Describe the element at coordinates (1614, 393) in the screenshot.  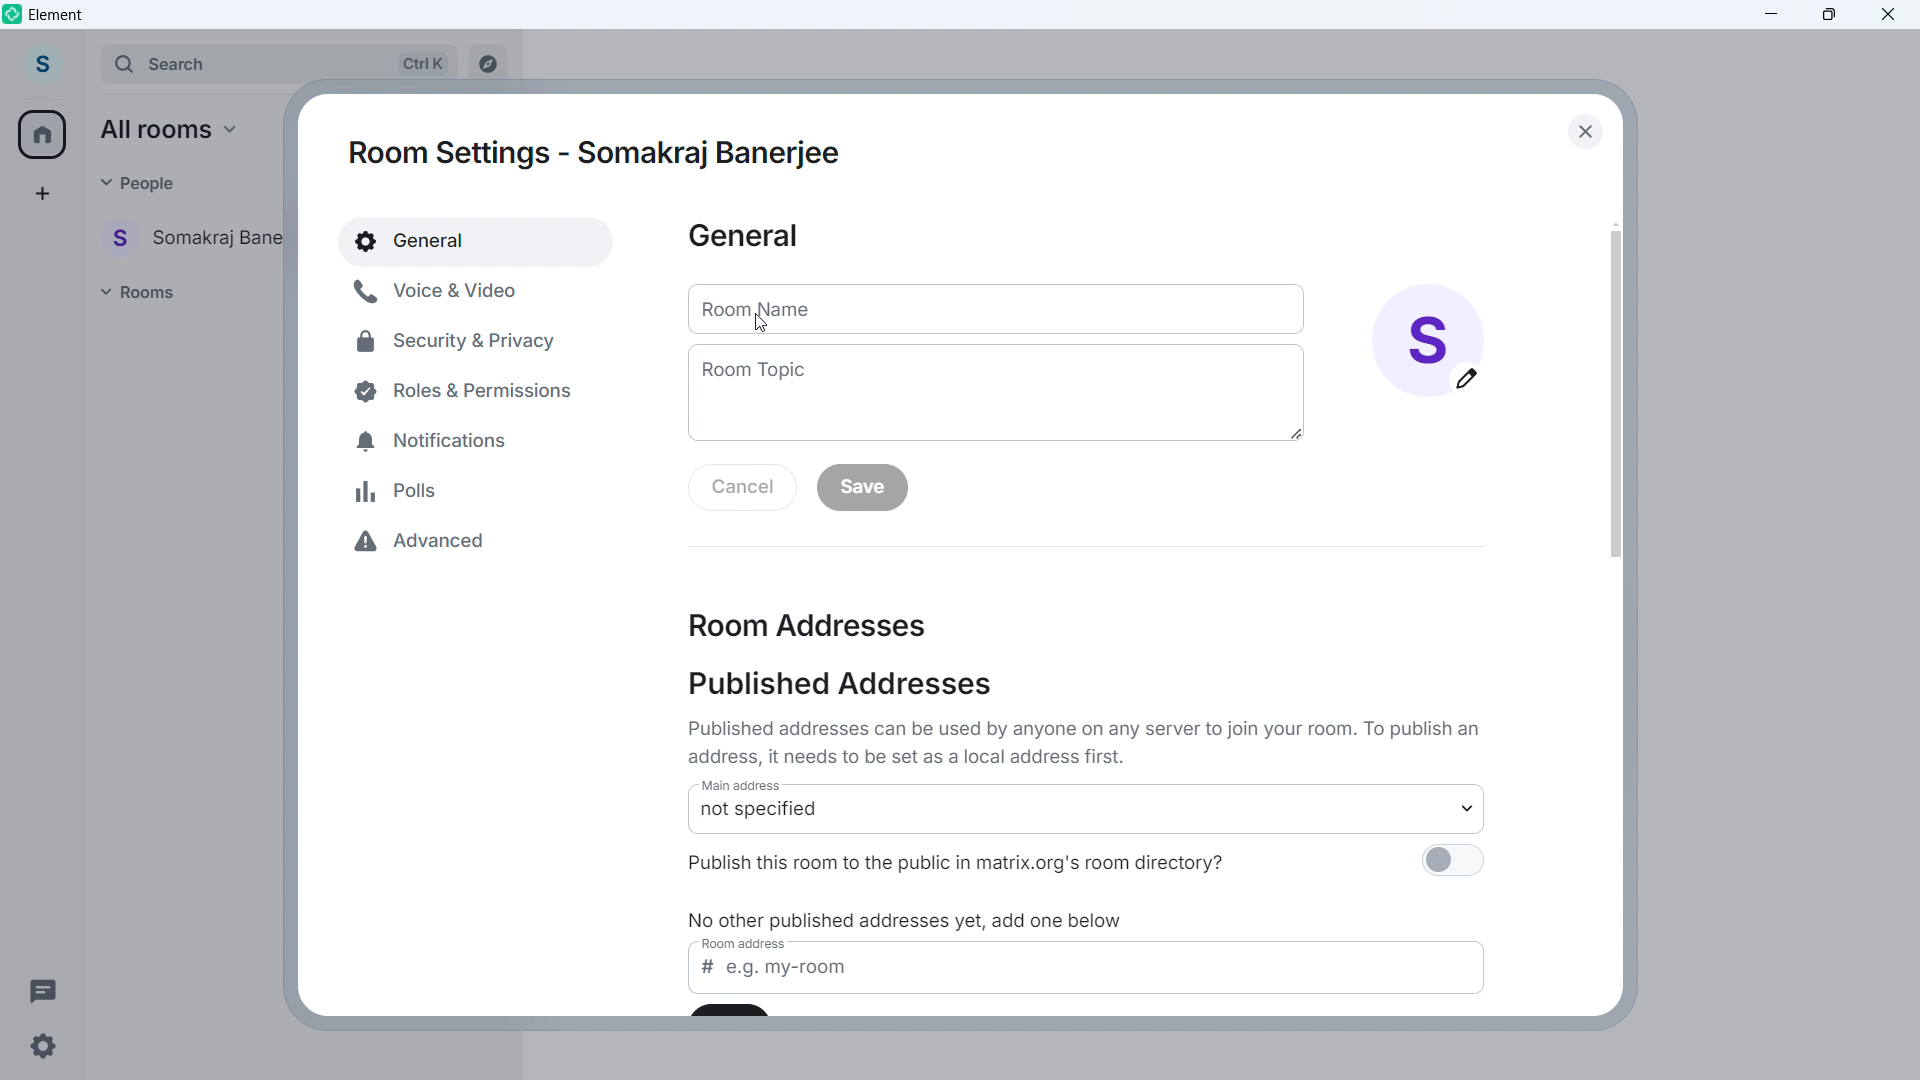
I see `Scroll bar ` at that location.